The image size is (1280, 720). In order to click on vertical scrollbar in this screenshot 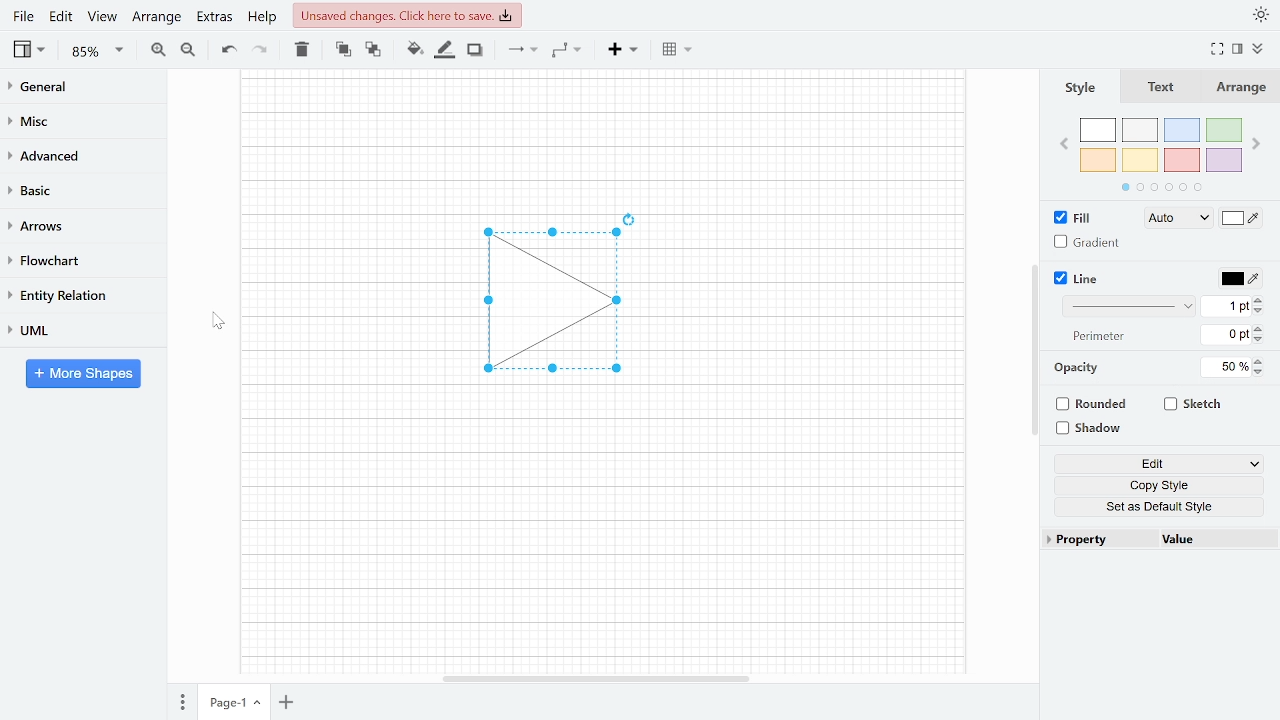, I will do `click(1034, 350)`.